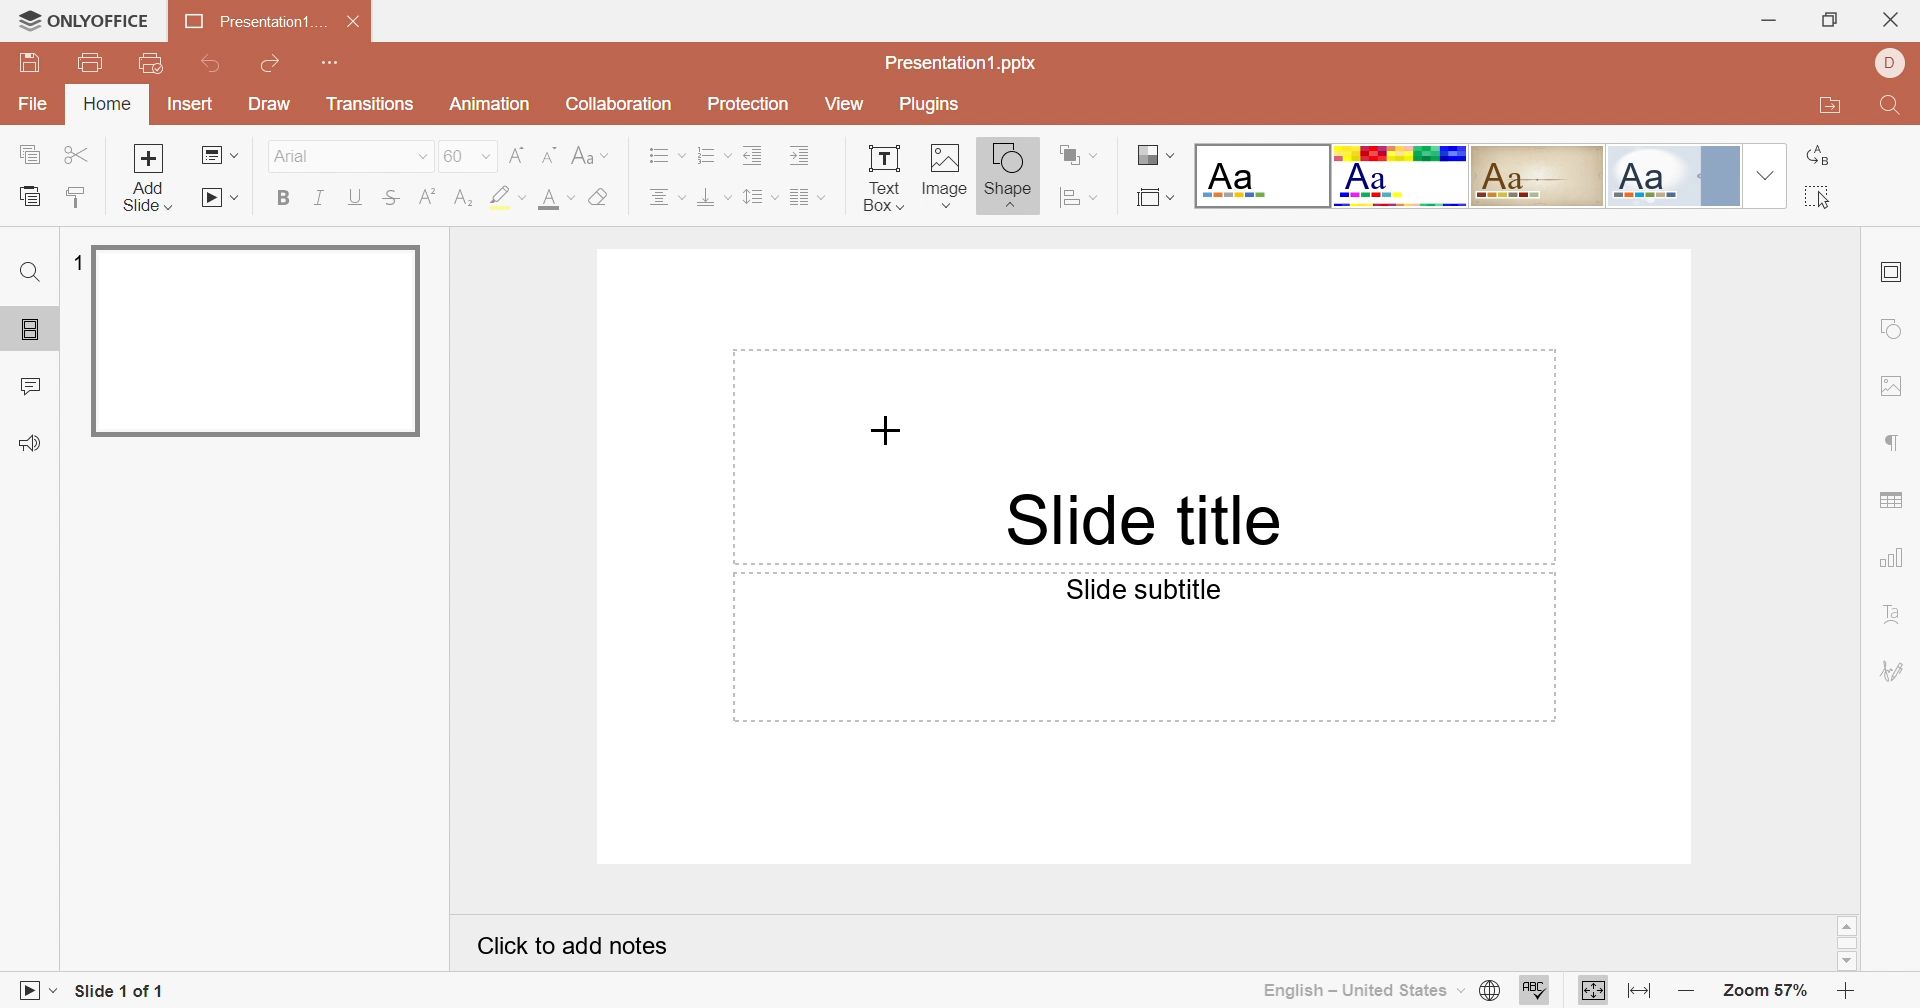 This screenshot has width=1920, height=1008. Describe the element at coordinates (576, 947) in the screenshot. I see `Click to add notes` at that location.